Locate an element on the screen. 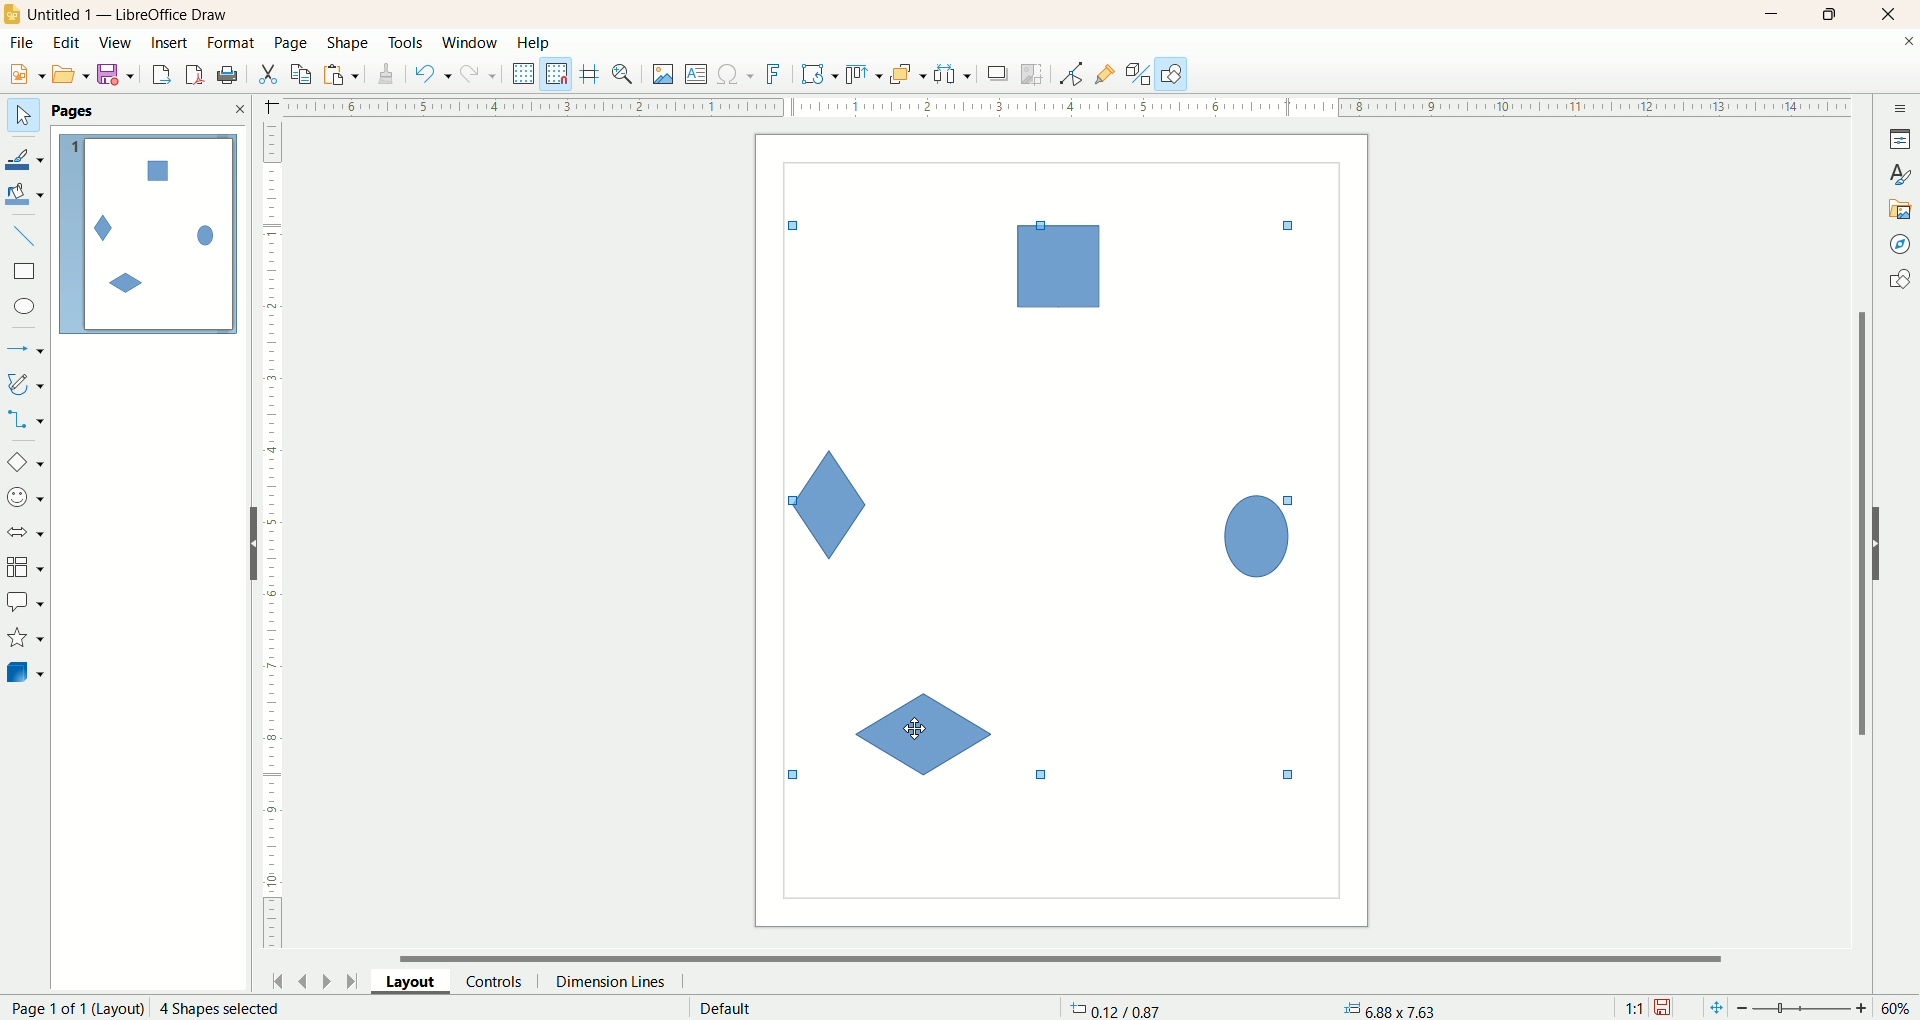  gallery is located at coordinates (1901, 207).